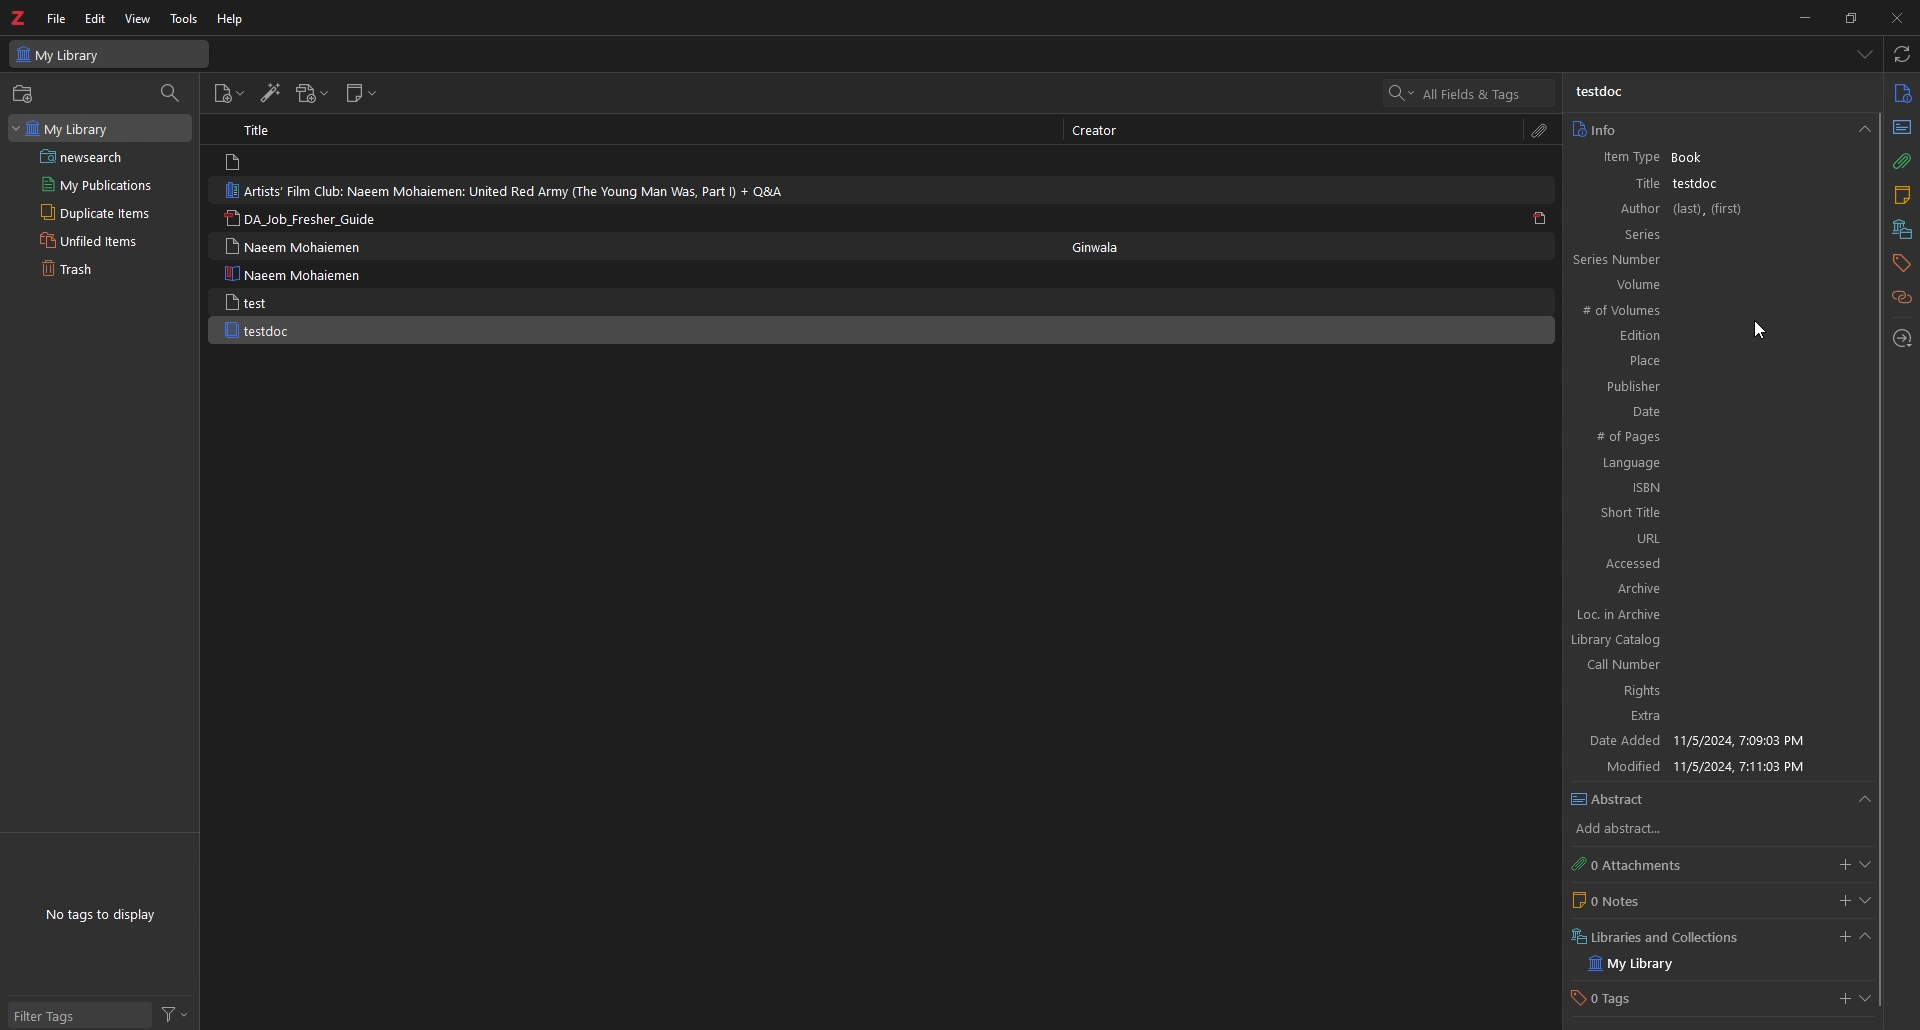  I want to click on abstract, so click(1901, 129).